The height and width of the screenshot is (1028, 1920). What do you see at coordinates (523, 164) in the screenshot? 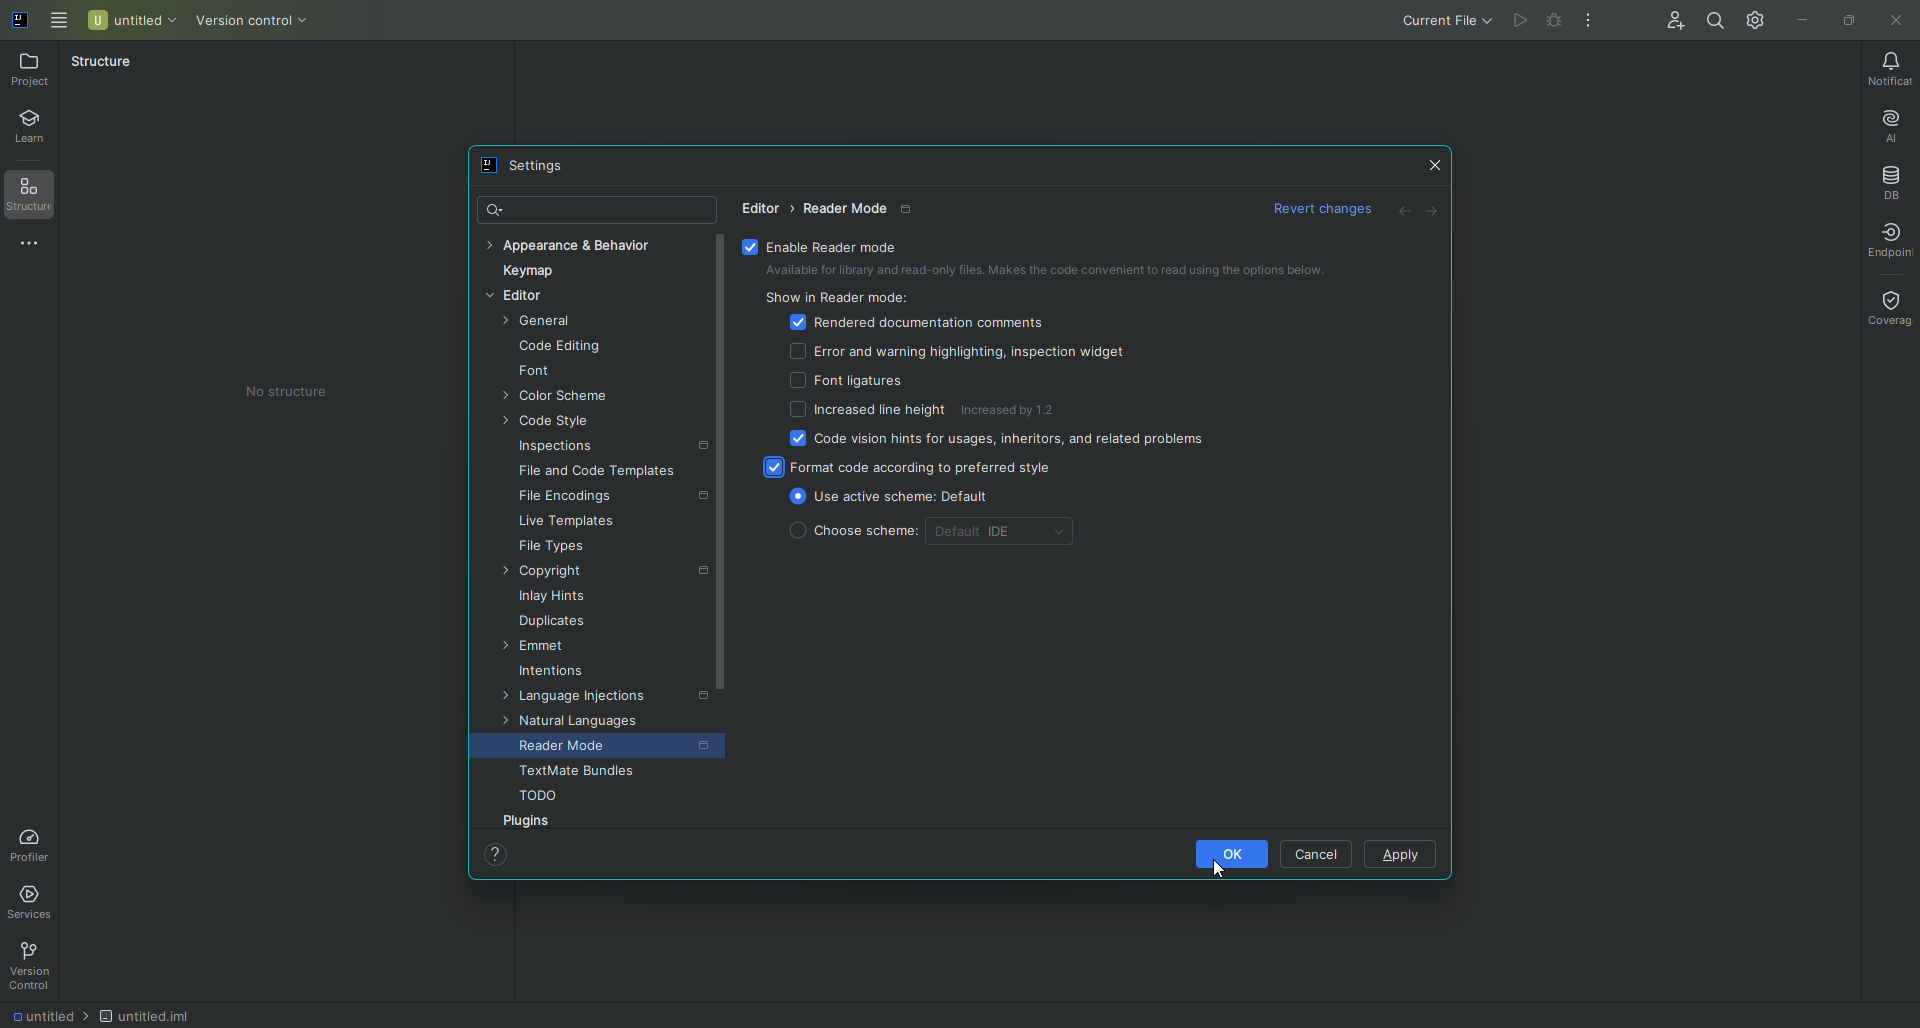
I see `Settings` at bounding box center [523, 164].